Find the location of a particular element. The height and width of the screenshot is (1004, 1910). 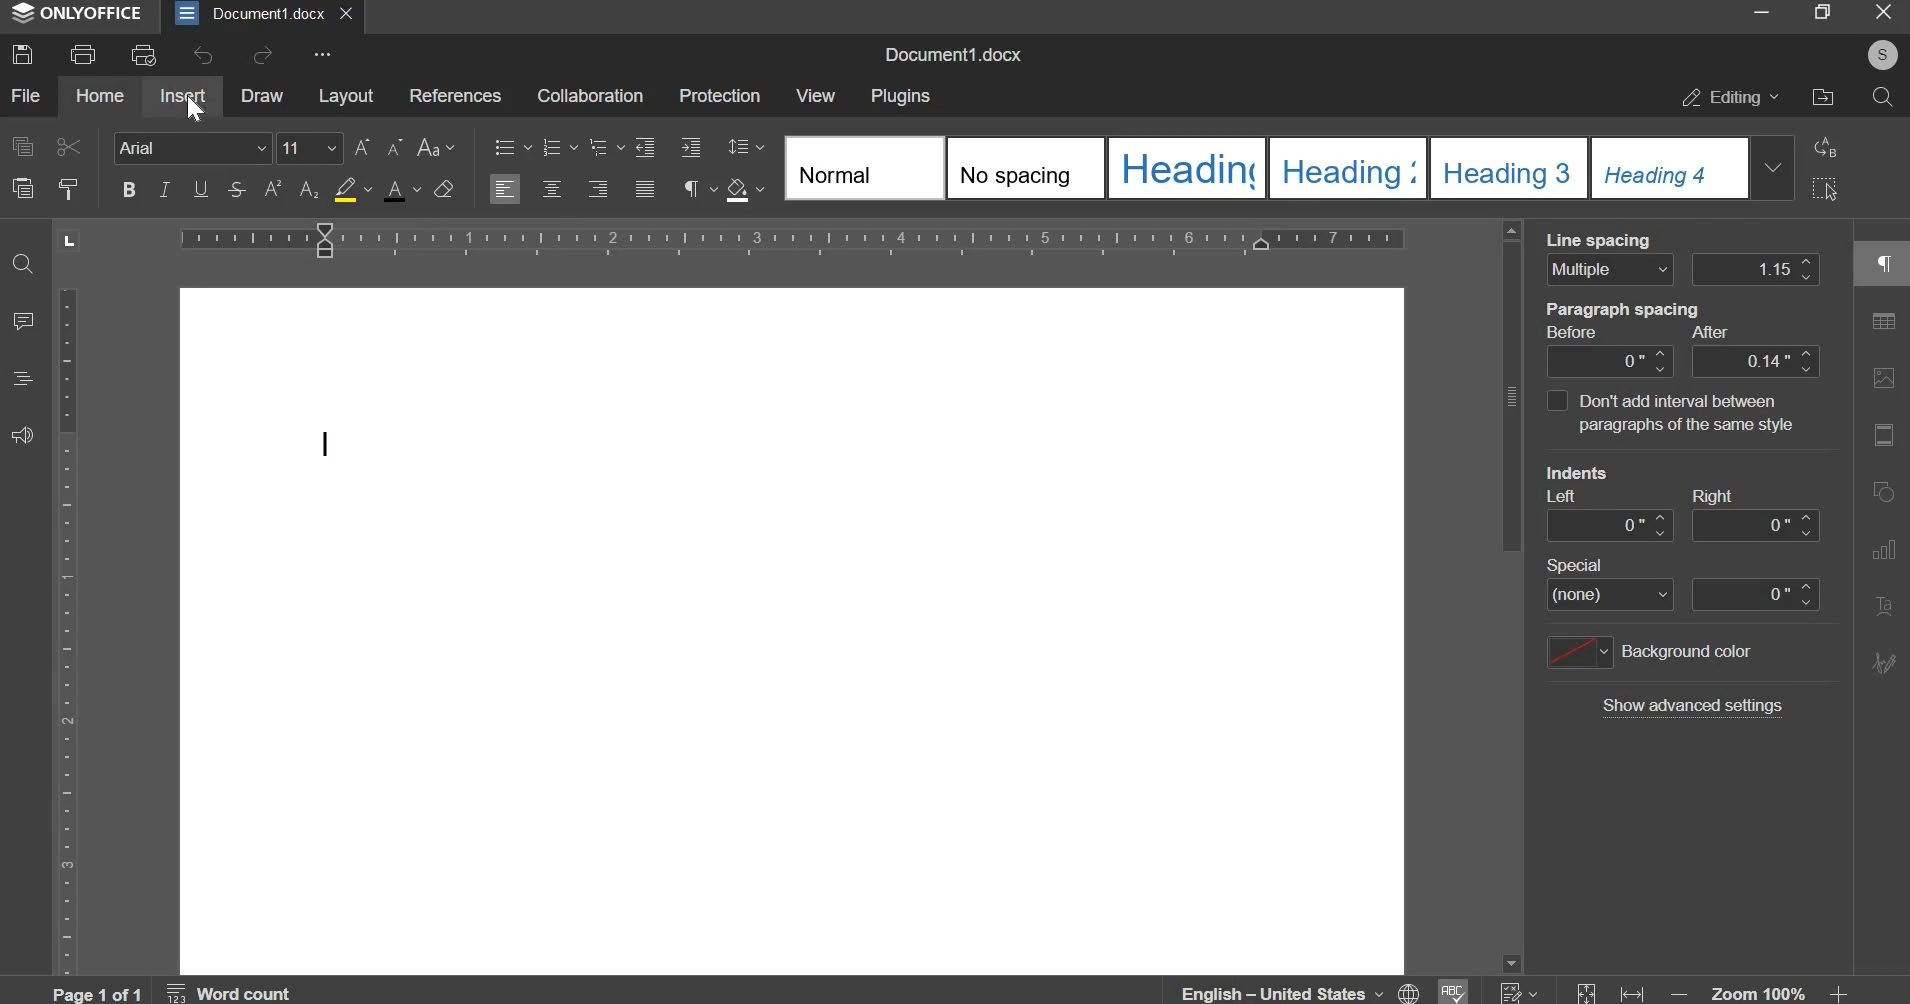

font size change is located at coordinates (338, 146).